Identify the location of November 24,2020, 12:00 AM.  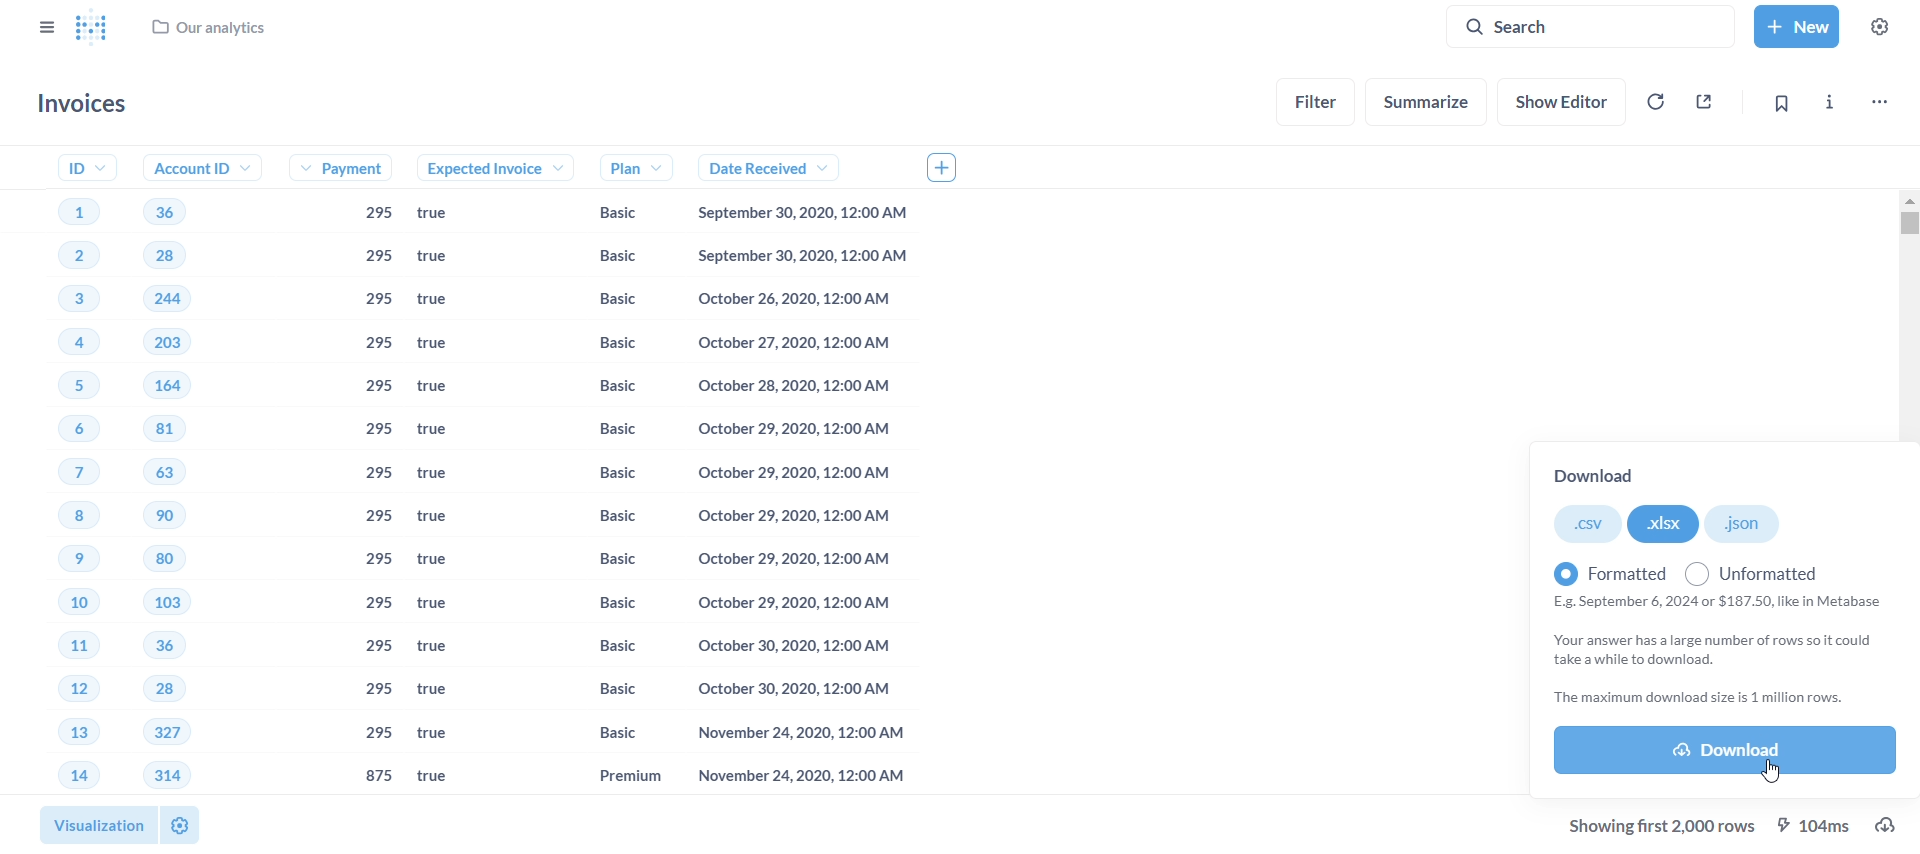
(793, 777).